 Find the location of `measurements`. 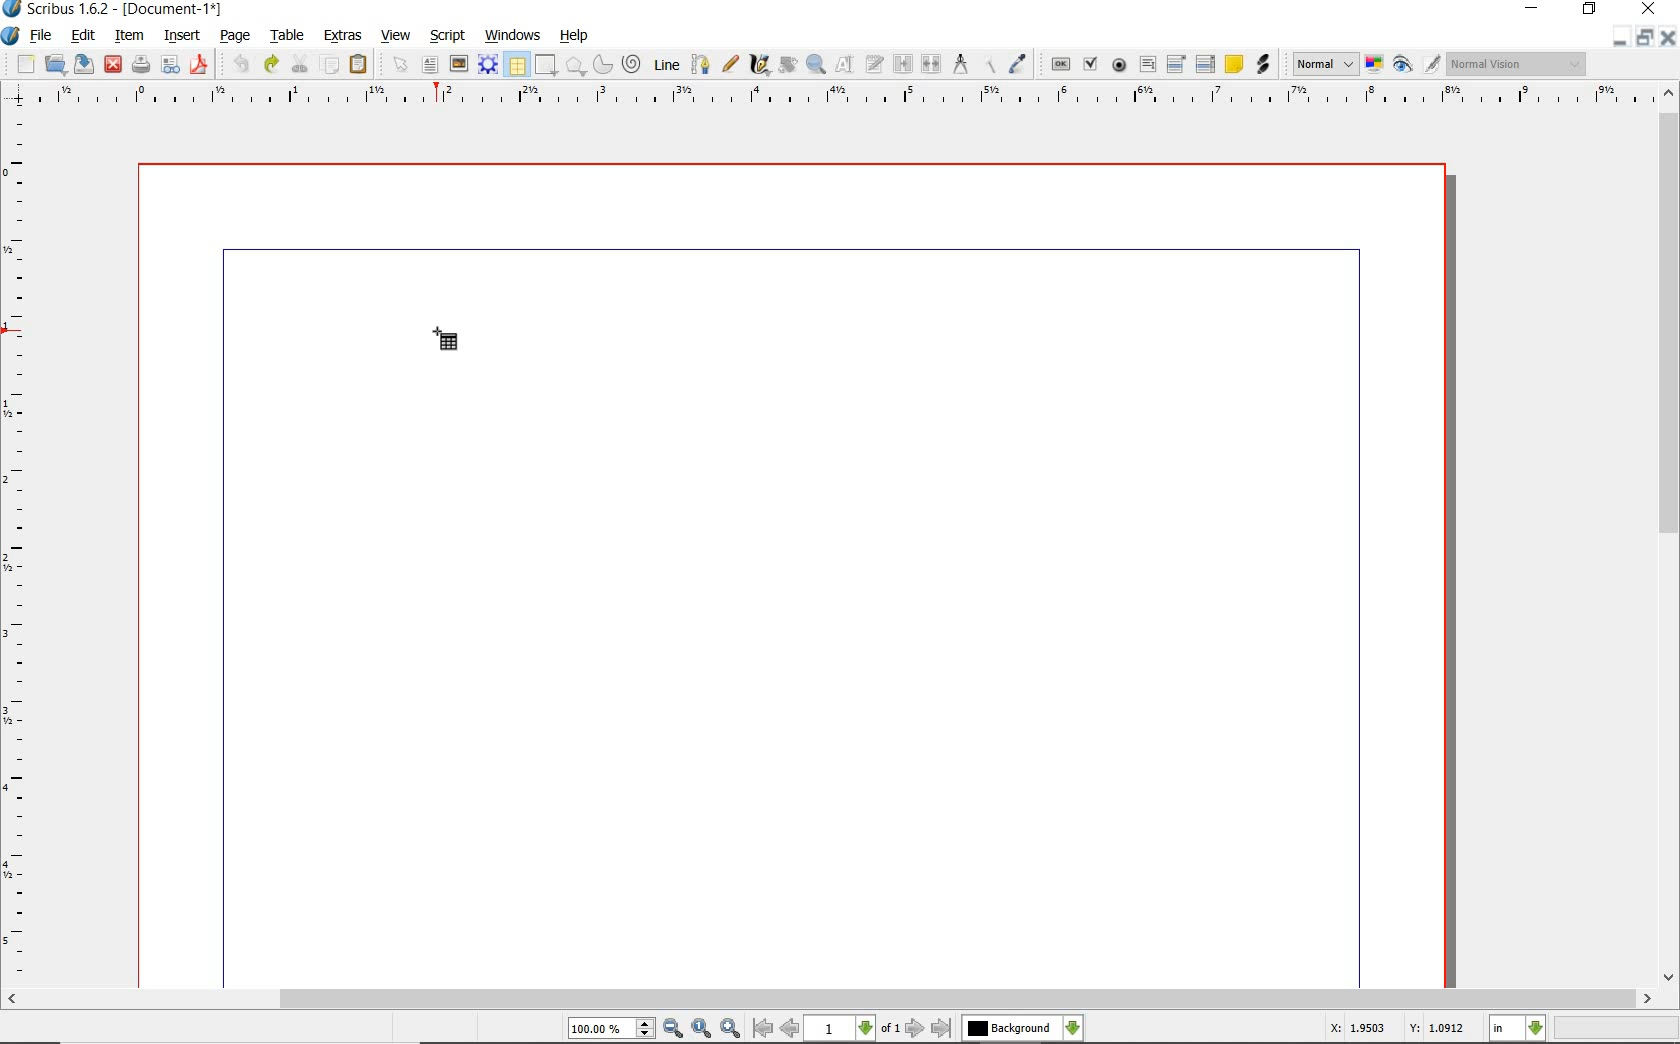

measurements is located at coordinates (961, 64).